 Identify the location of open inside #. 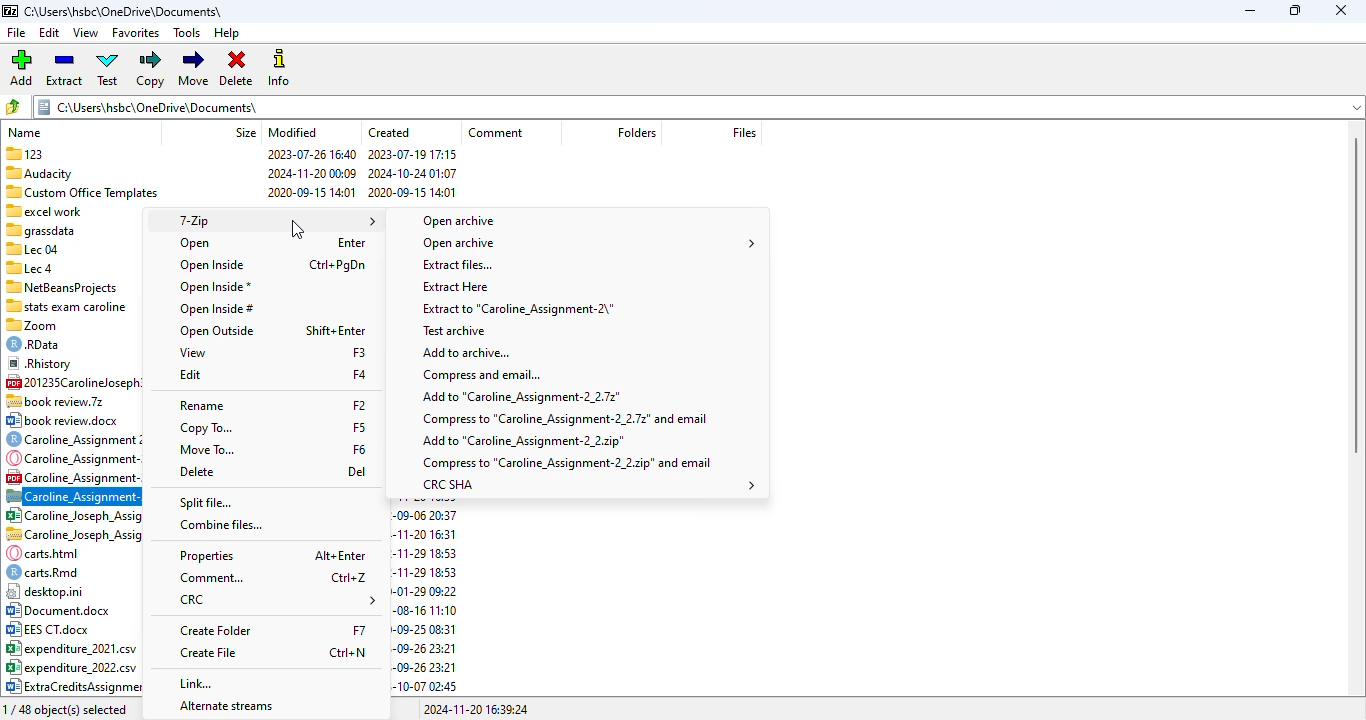
(216, 310).